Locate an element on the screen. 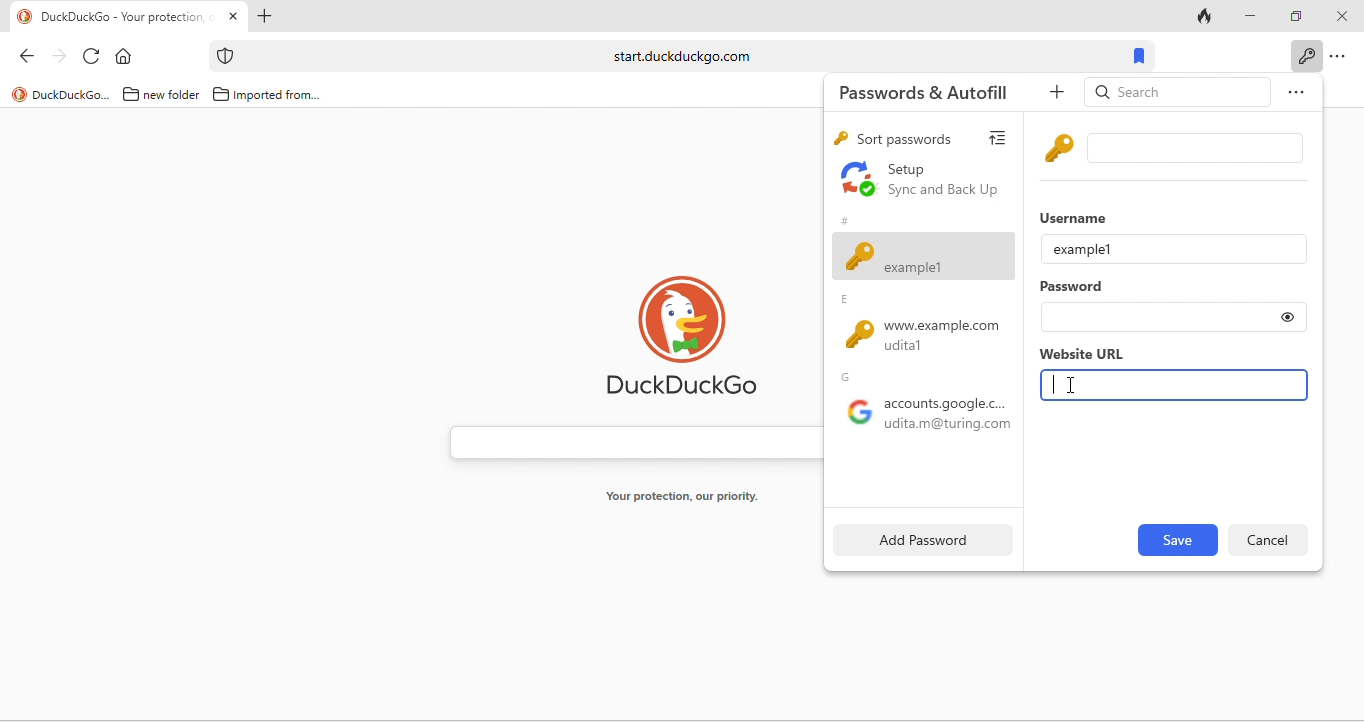 The image size is (1364, 722). toggle show or hide password is located at coordinates (1288, 317).